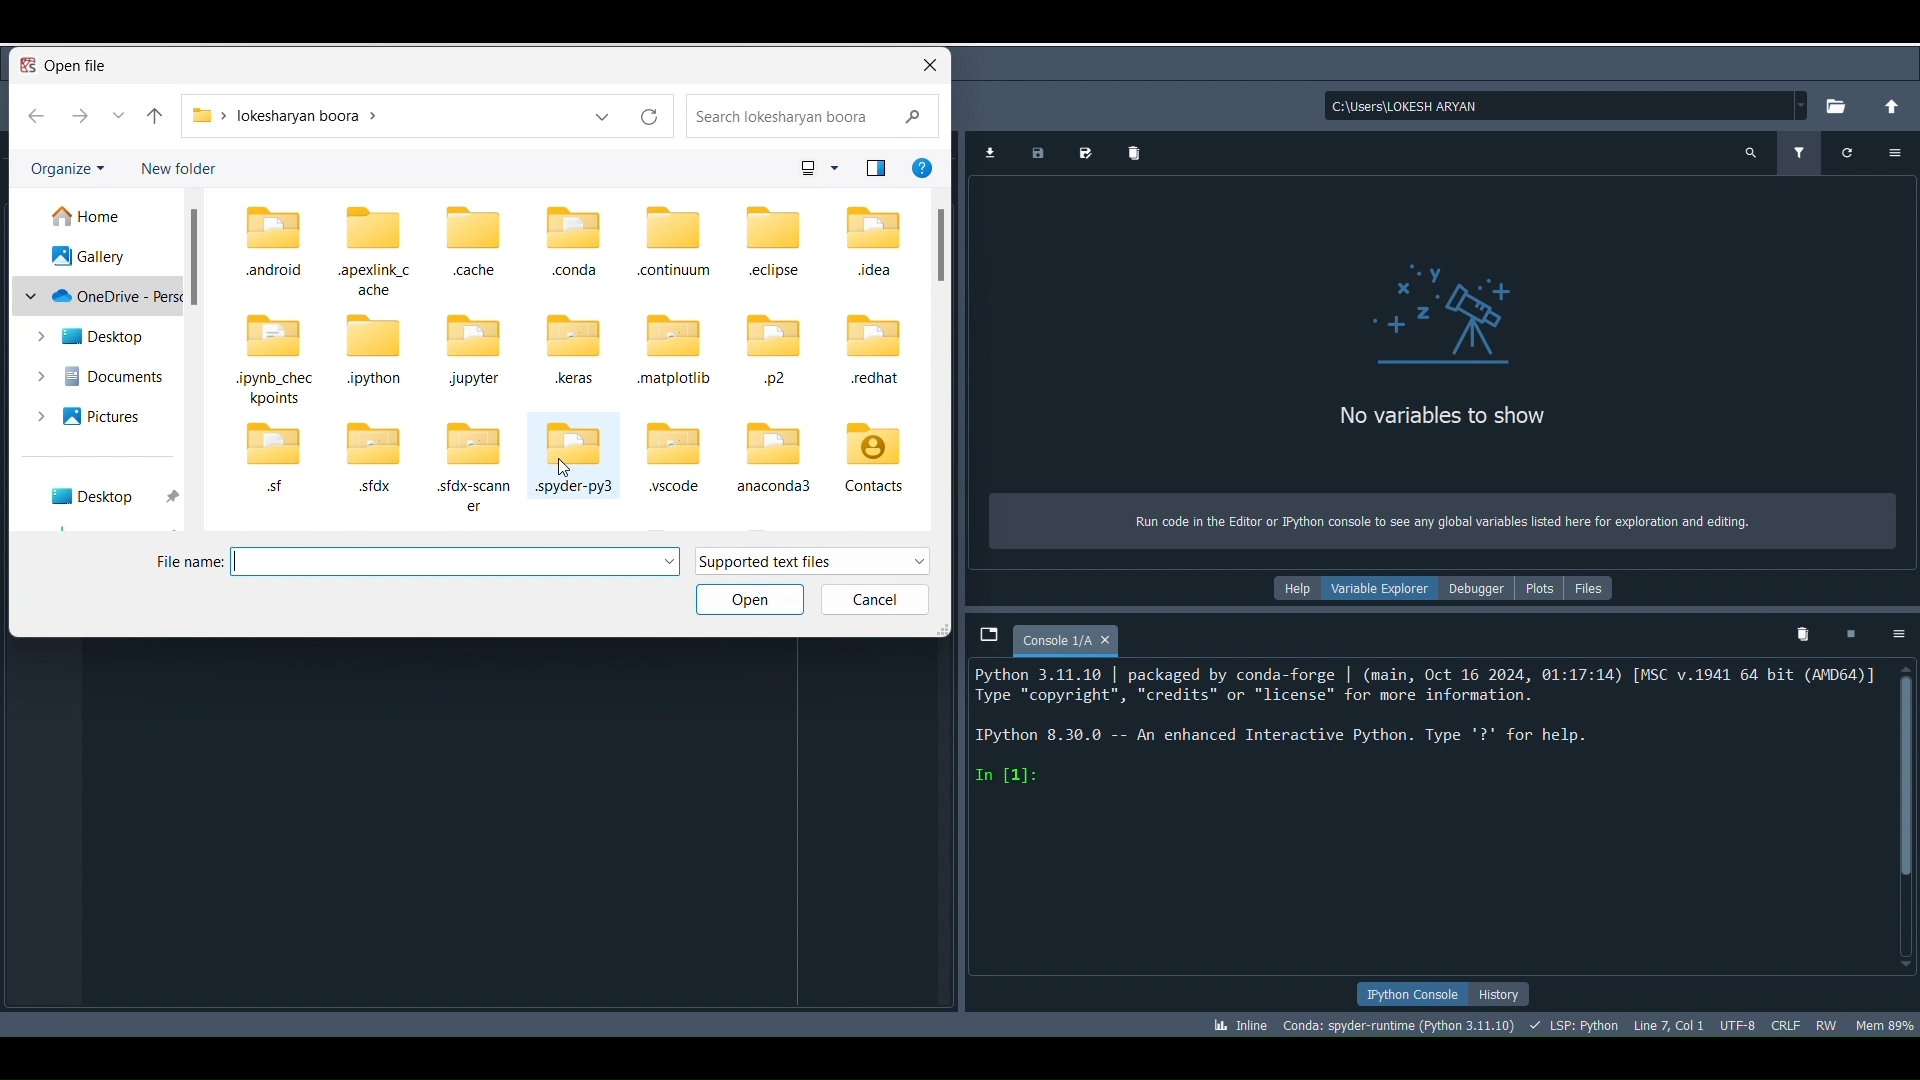 The height and width of the screenshot is (1080, 1920). What do you see at coordinates (573, 242) in the screenshot?
I see `Folder` at bounding box center [573, 242].